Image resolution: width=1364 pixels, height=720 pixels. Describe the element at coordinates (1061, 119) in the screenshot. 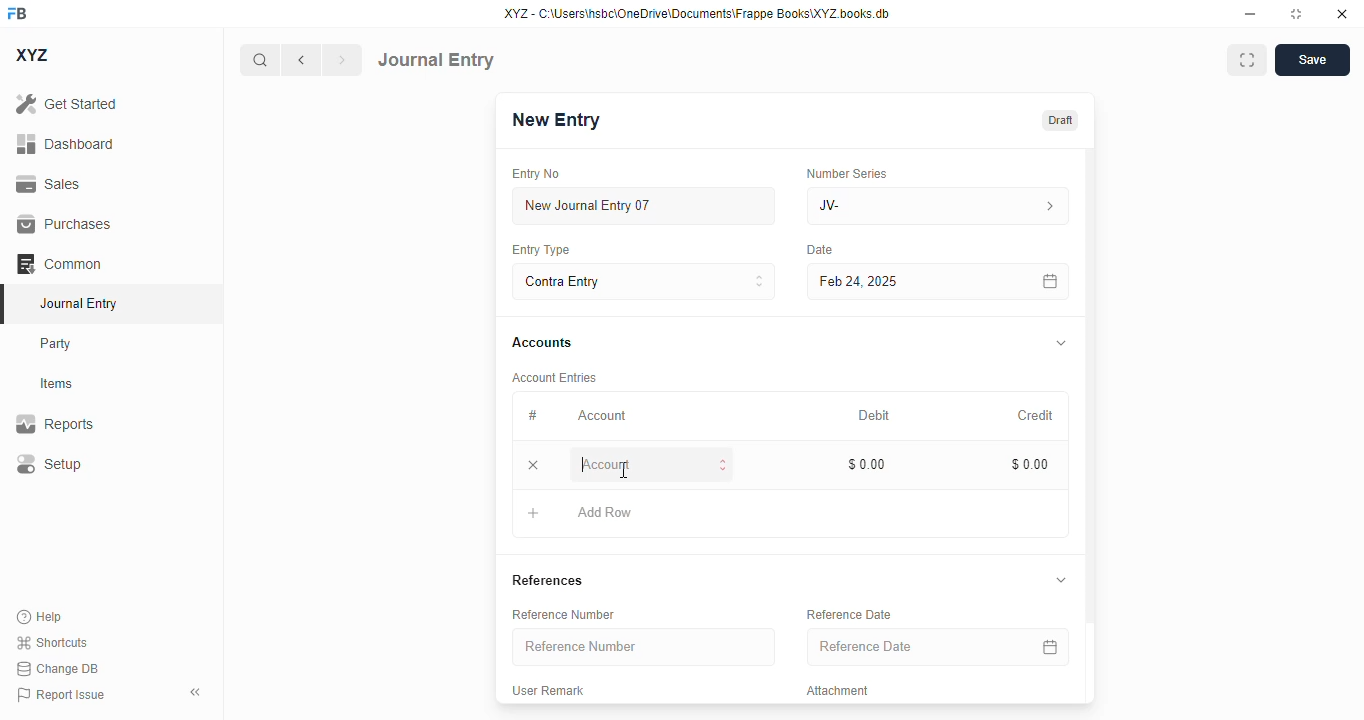

I see `draft` at that location.